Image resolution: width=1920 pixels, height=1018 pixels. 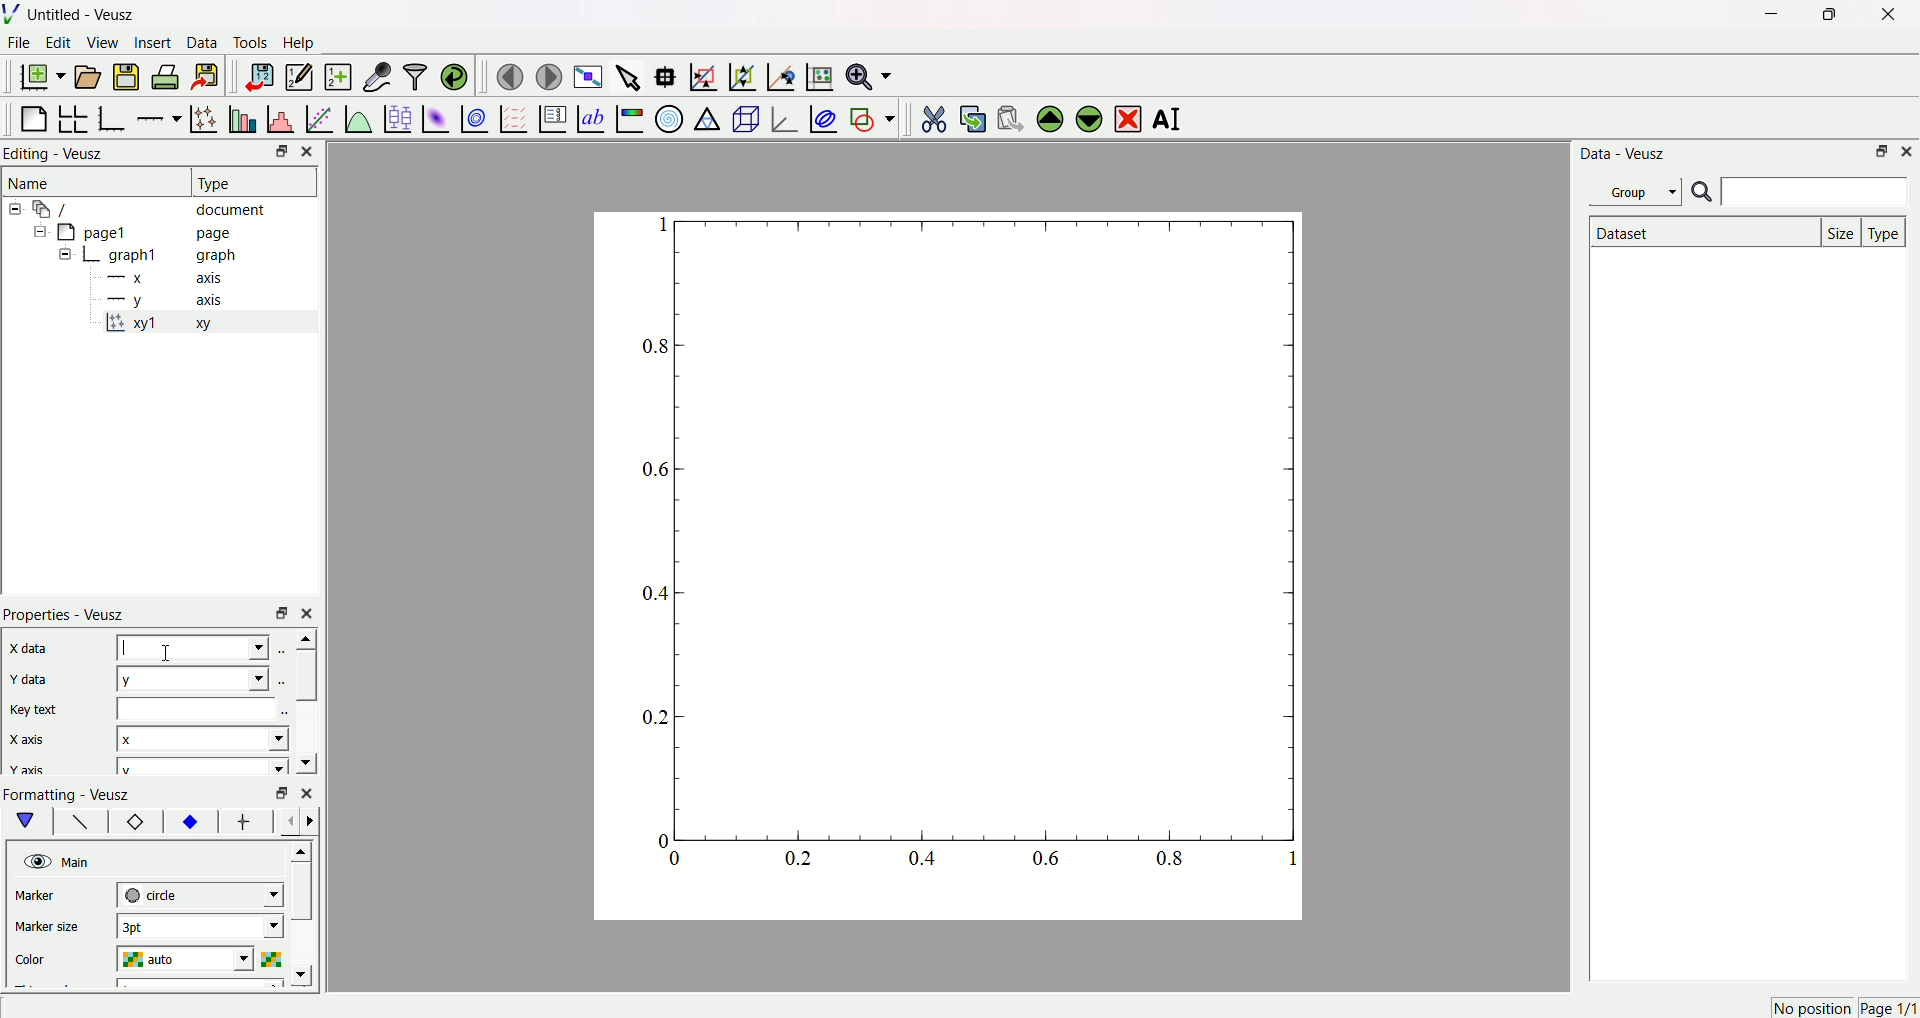 I want to click on hide/unhide, so click(x=35, y=861).